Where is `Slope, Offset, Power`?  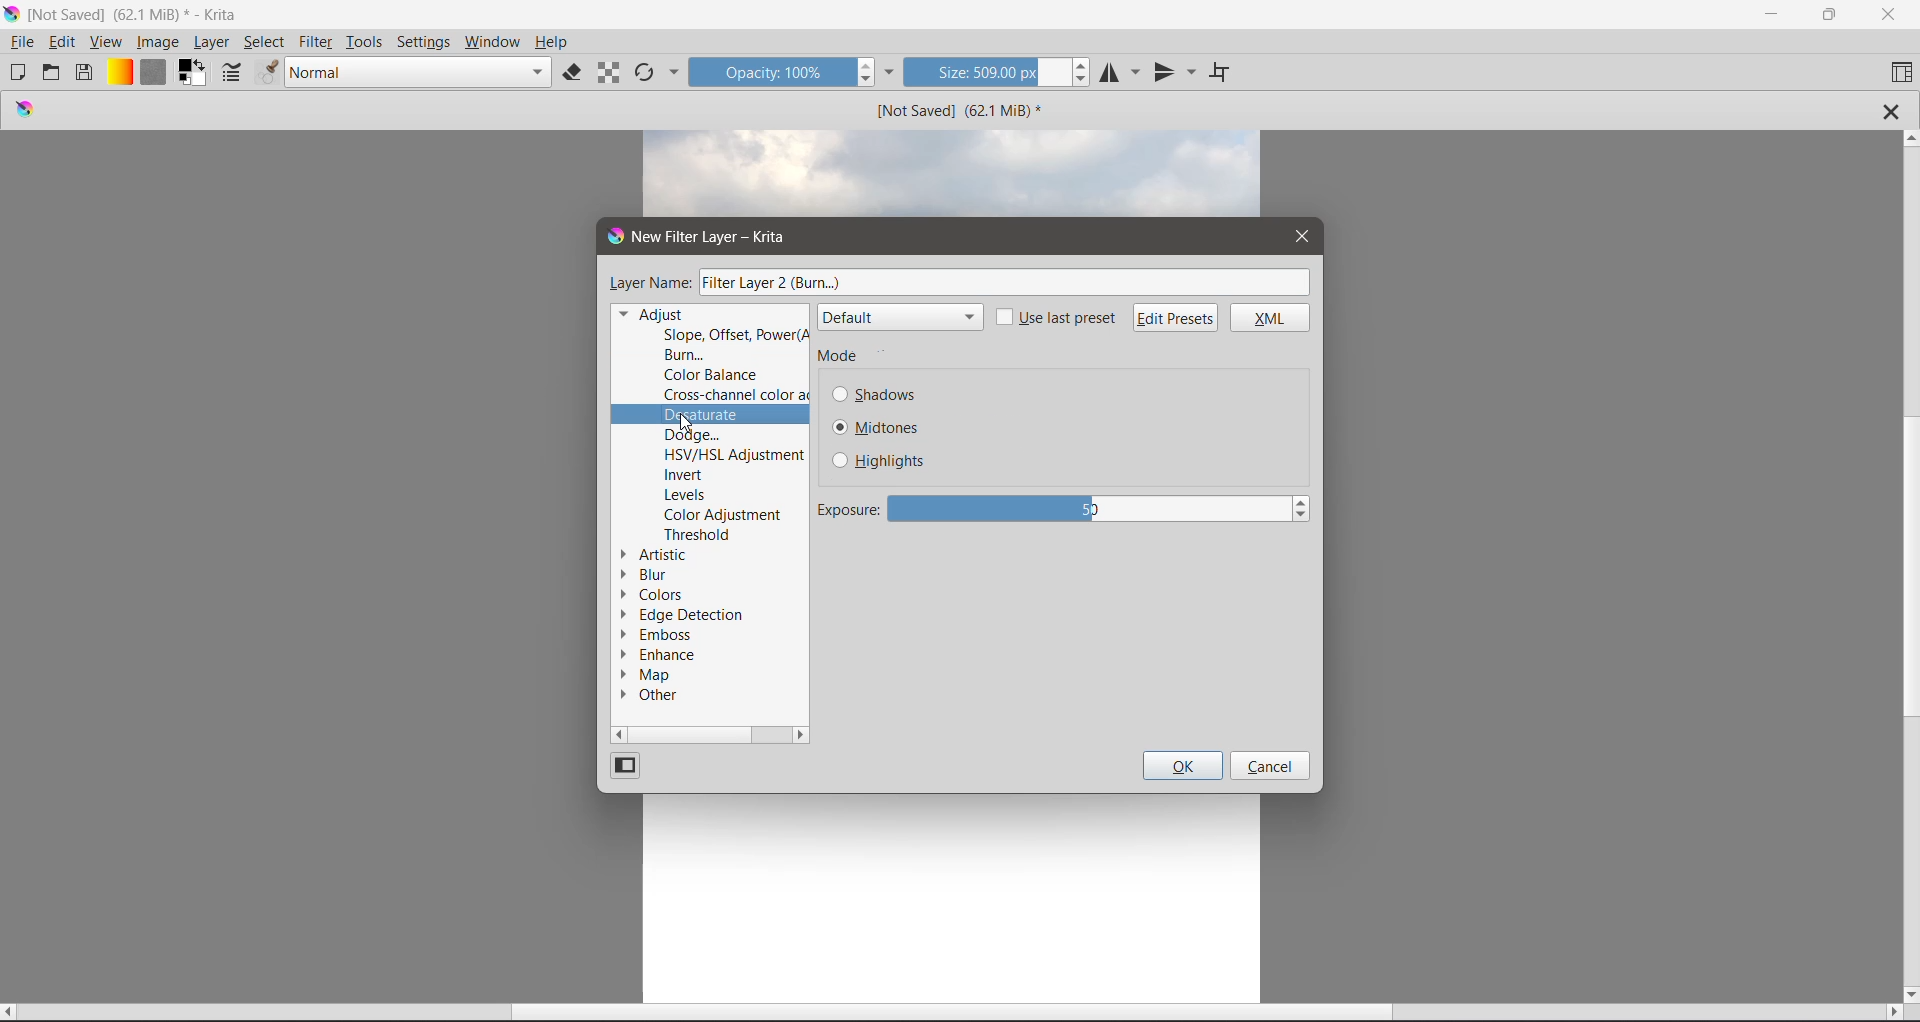 Slope, Offset, Power is located at coordinates (734, 335).